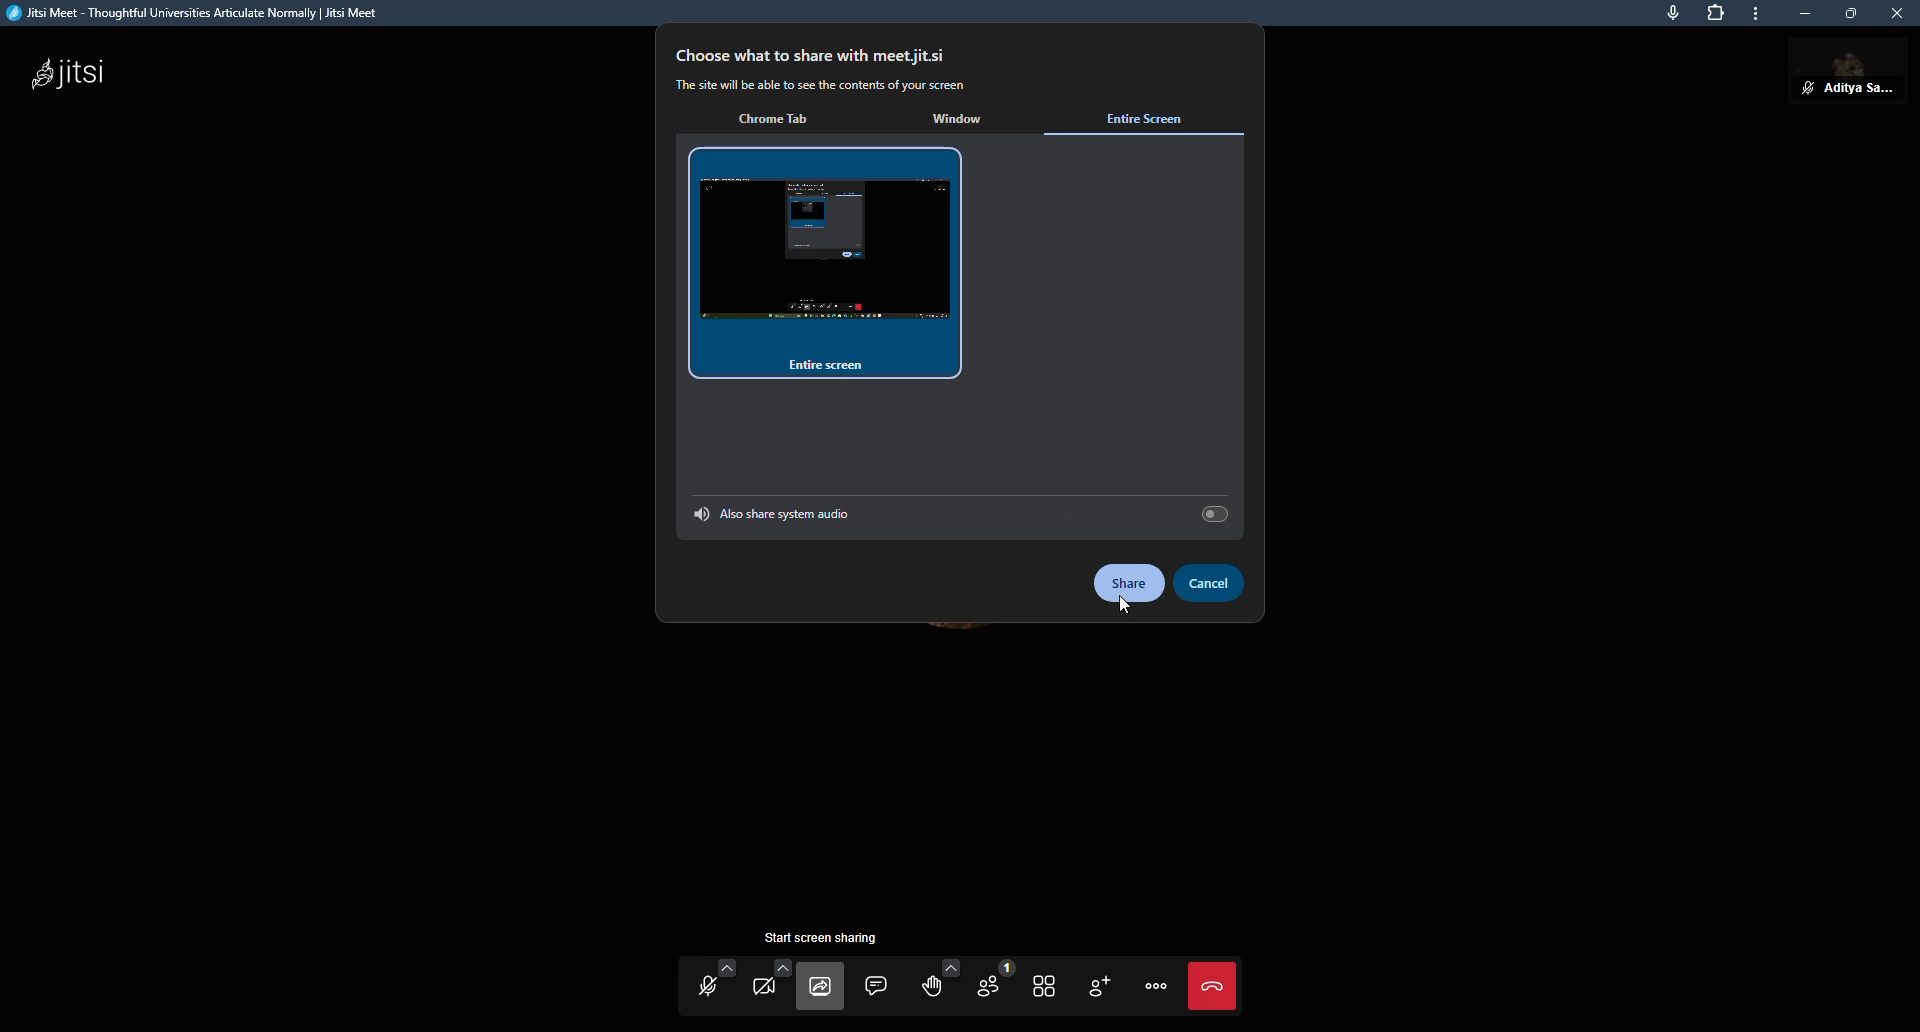  Describe the element at coordinates (992, 982) in the screenshot. I see `participants` at that location.